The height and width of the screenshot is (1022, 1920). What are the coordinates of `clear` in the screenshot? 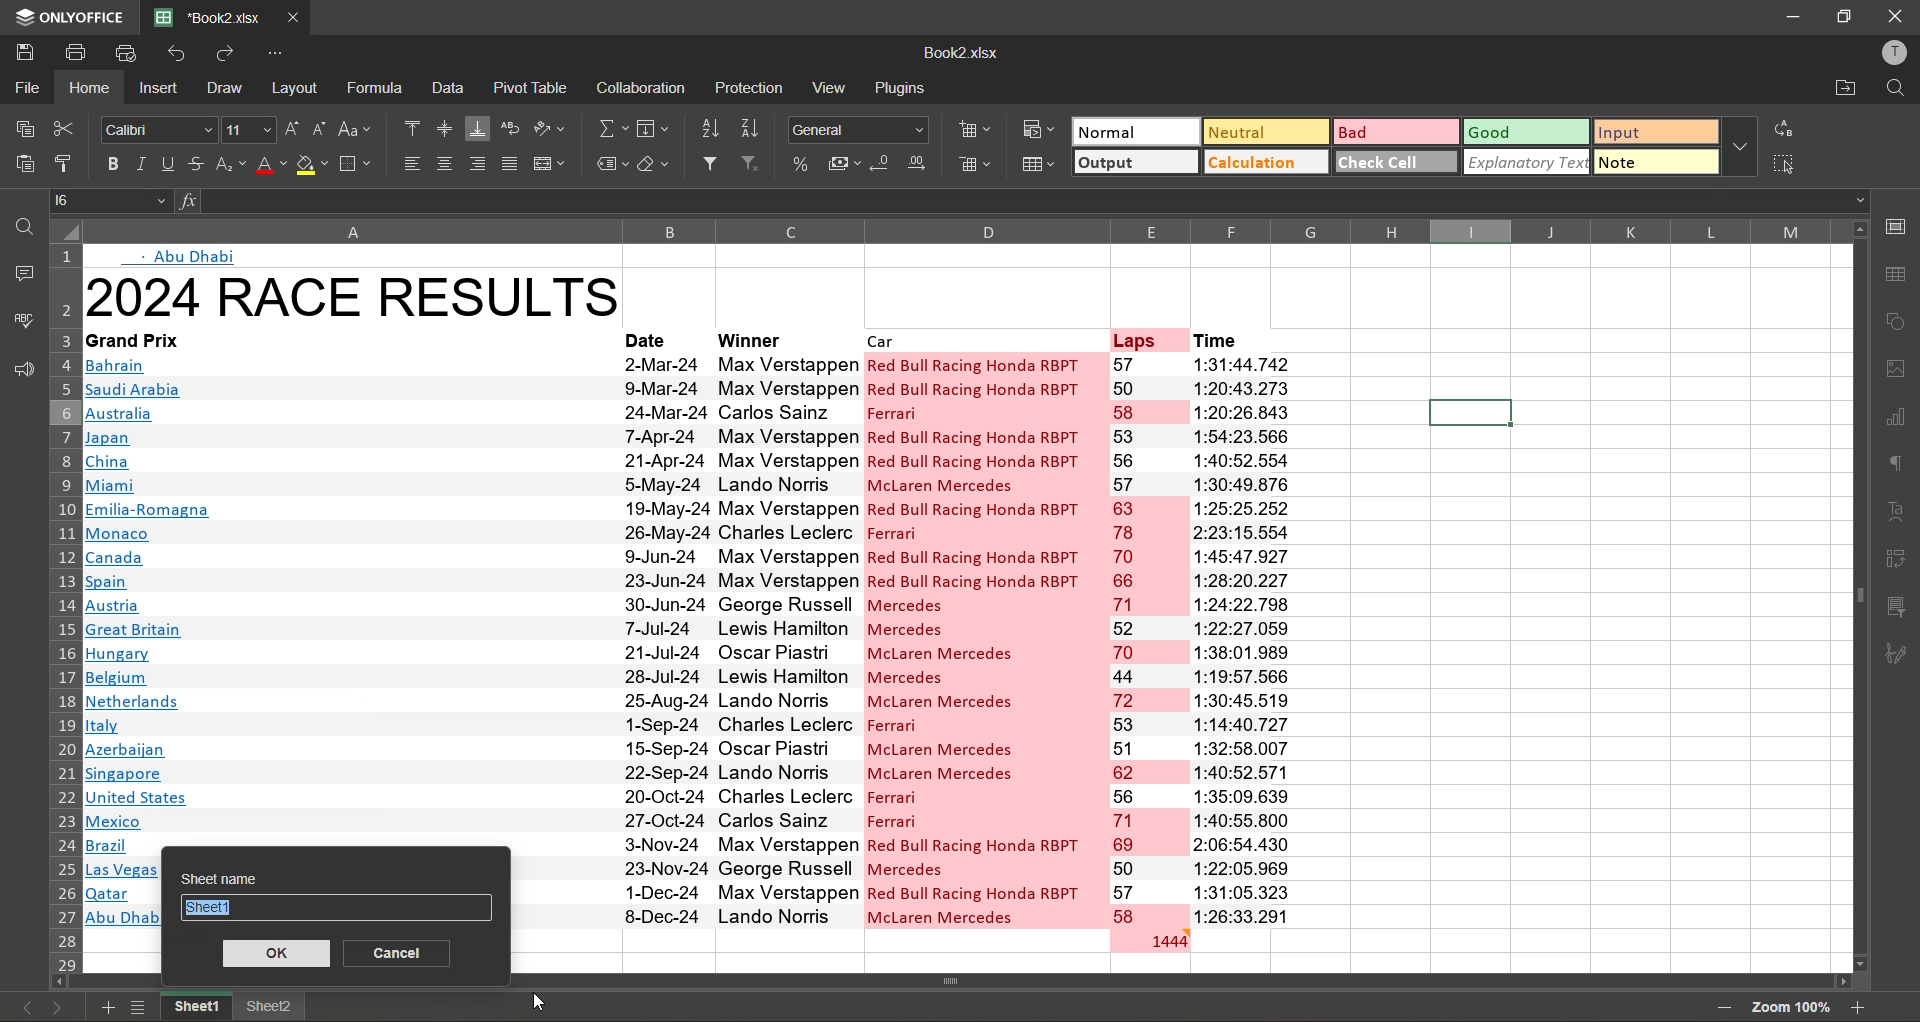 It's located at (655, 166).